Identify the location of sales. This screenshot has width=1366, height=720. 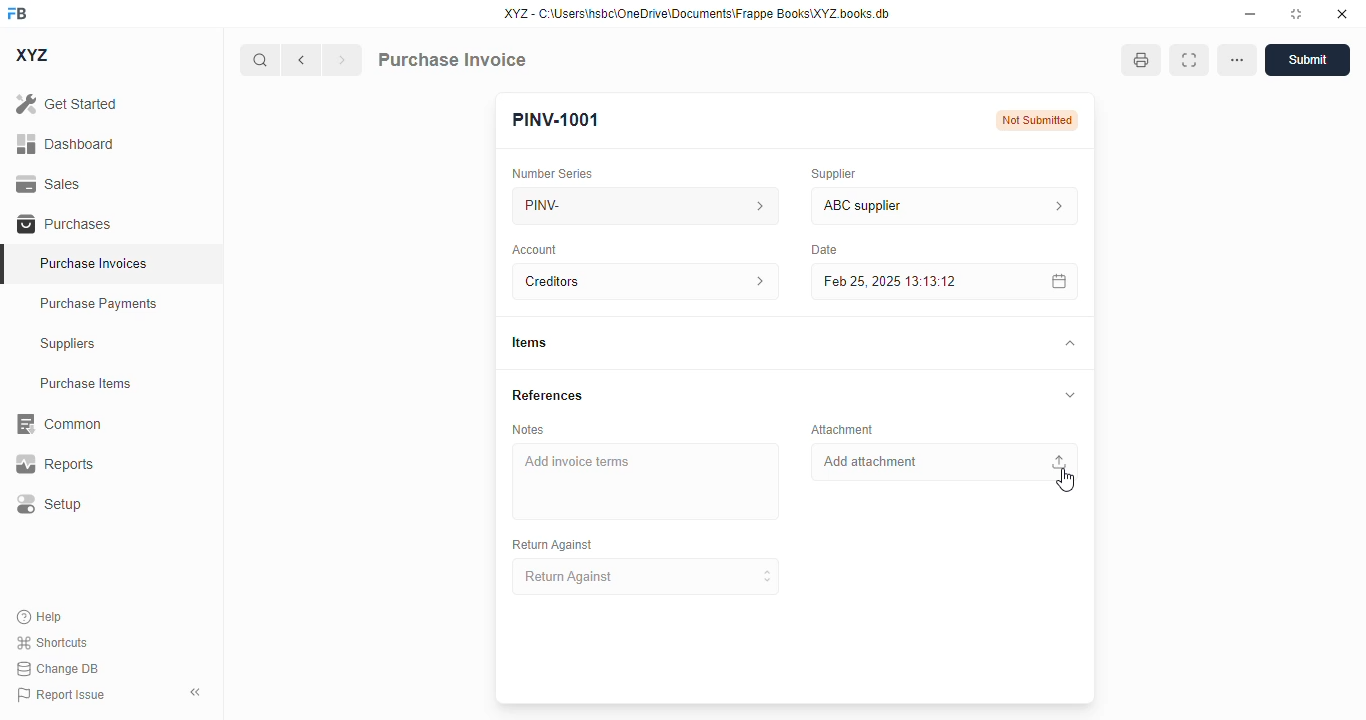
(52, 184).